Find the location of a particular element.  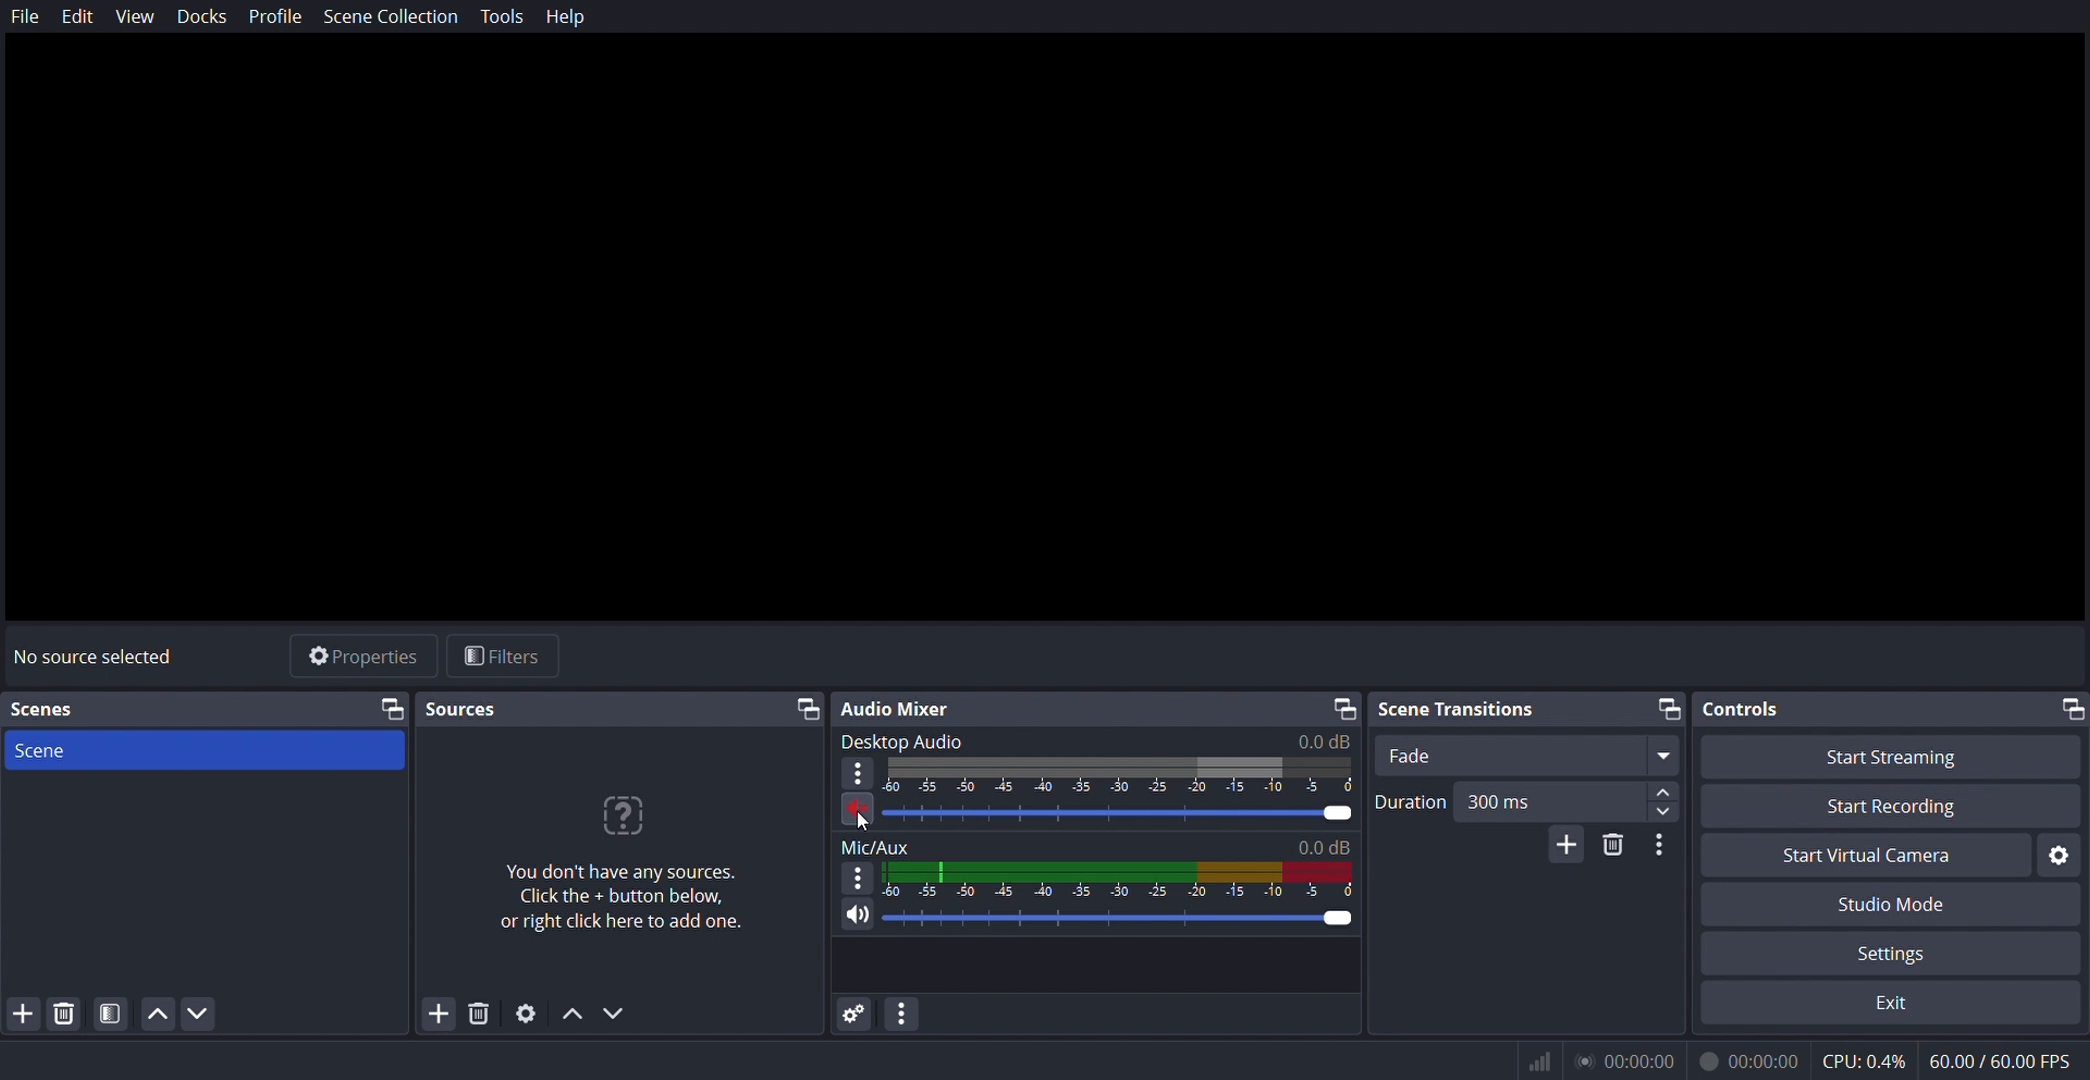

settings is located at coordinates (1873, 955).